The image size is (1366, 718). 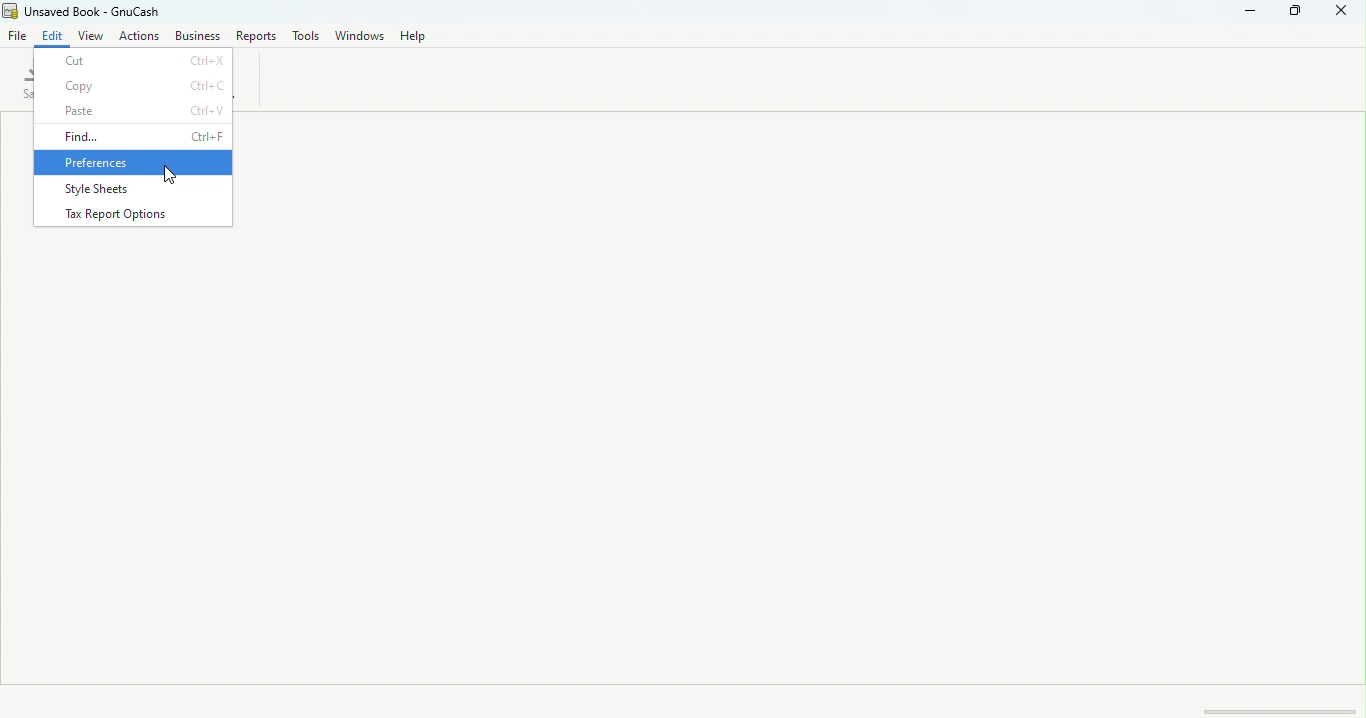 I want to click on Copy, so click(x=135, y=87).